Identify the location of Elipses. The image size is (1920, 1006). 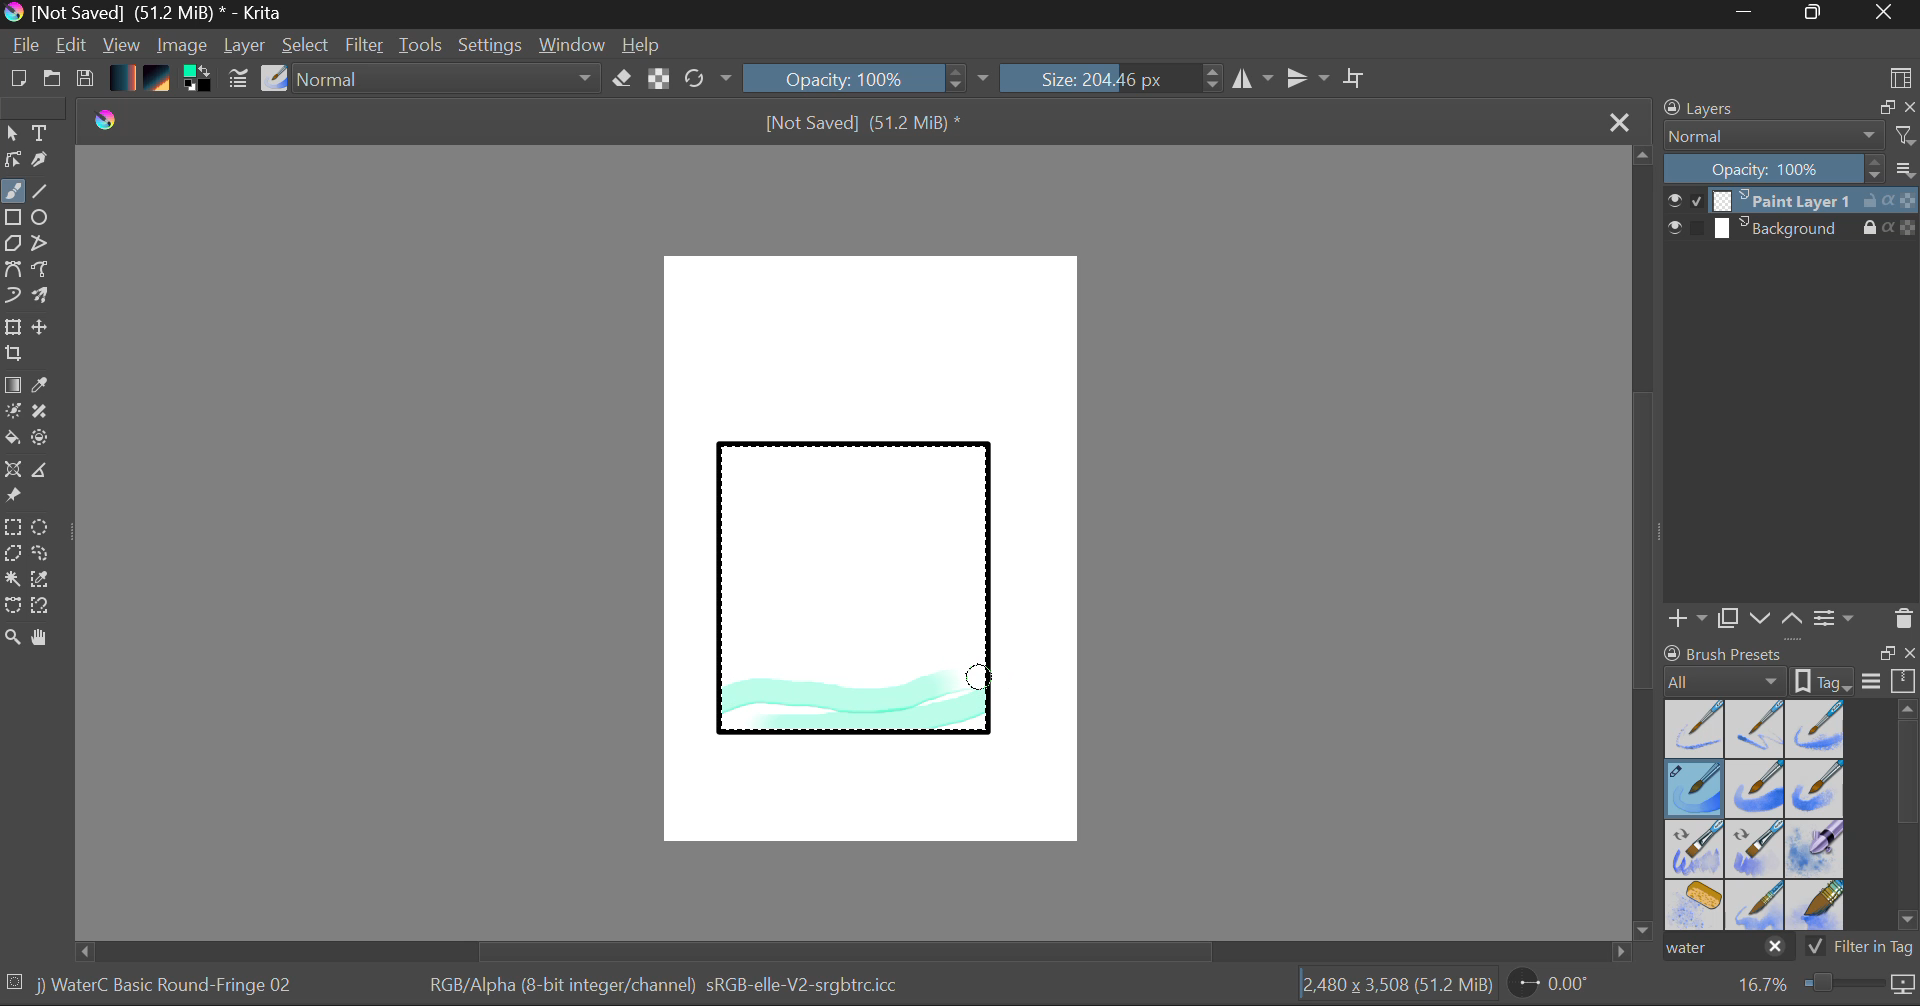
(43, 219).